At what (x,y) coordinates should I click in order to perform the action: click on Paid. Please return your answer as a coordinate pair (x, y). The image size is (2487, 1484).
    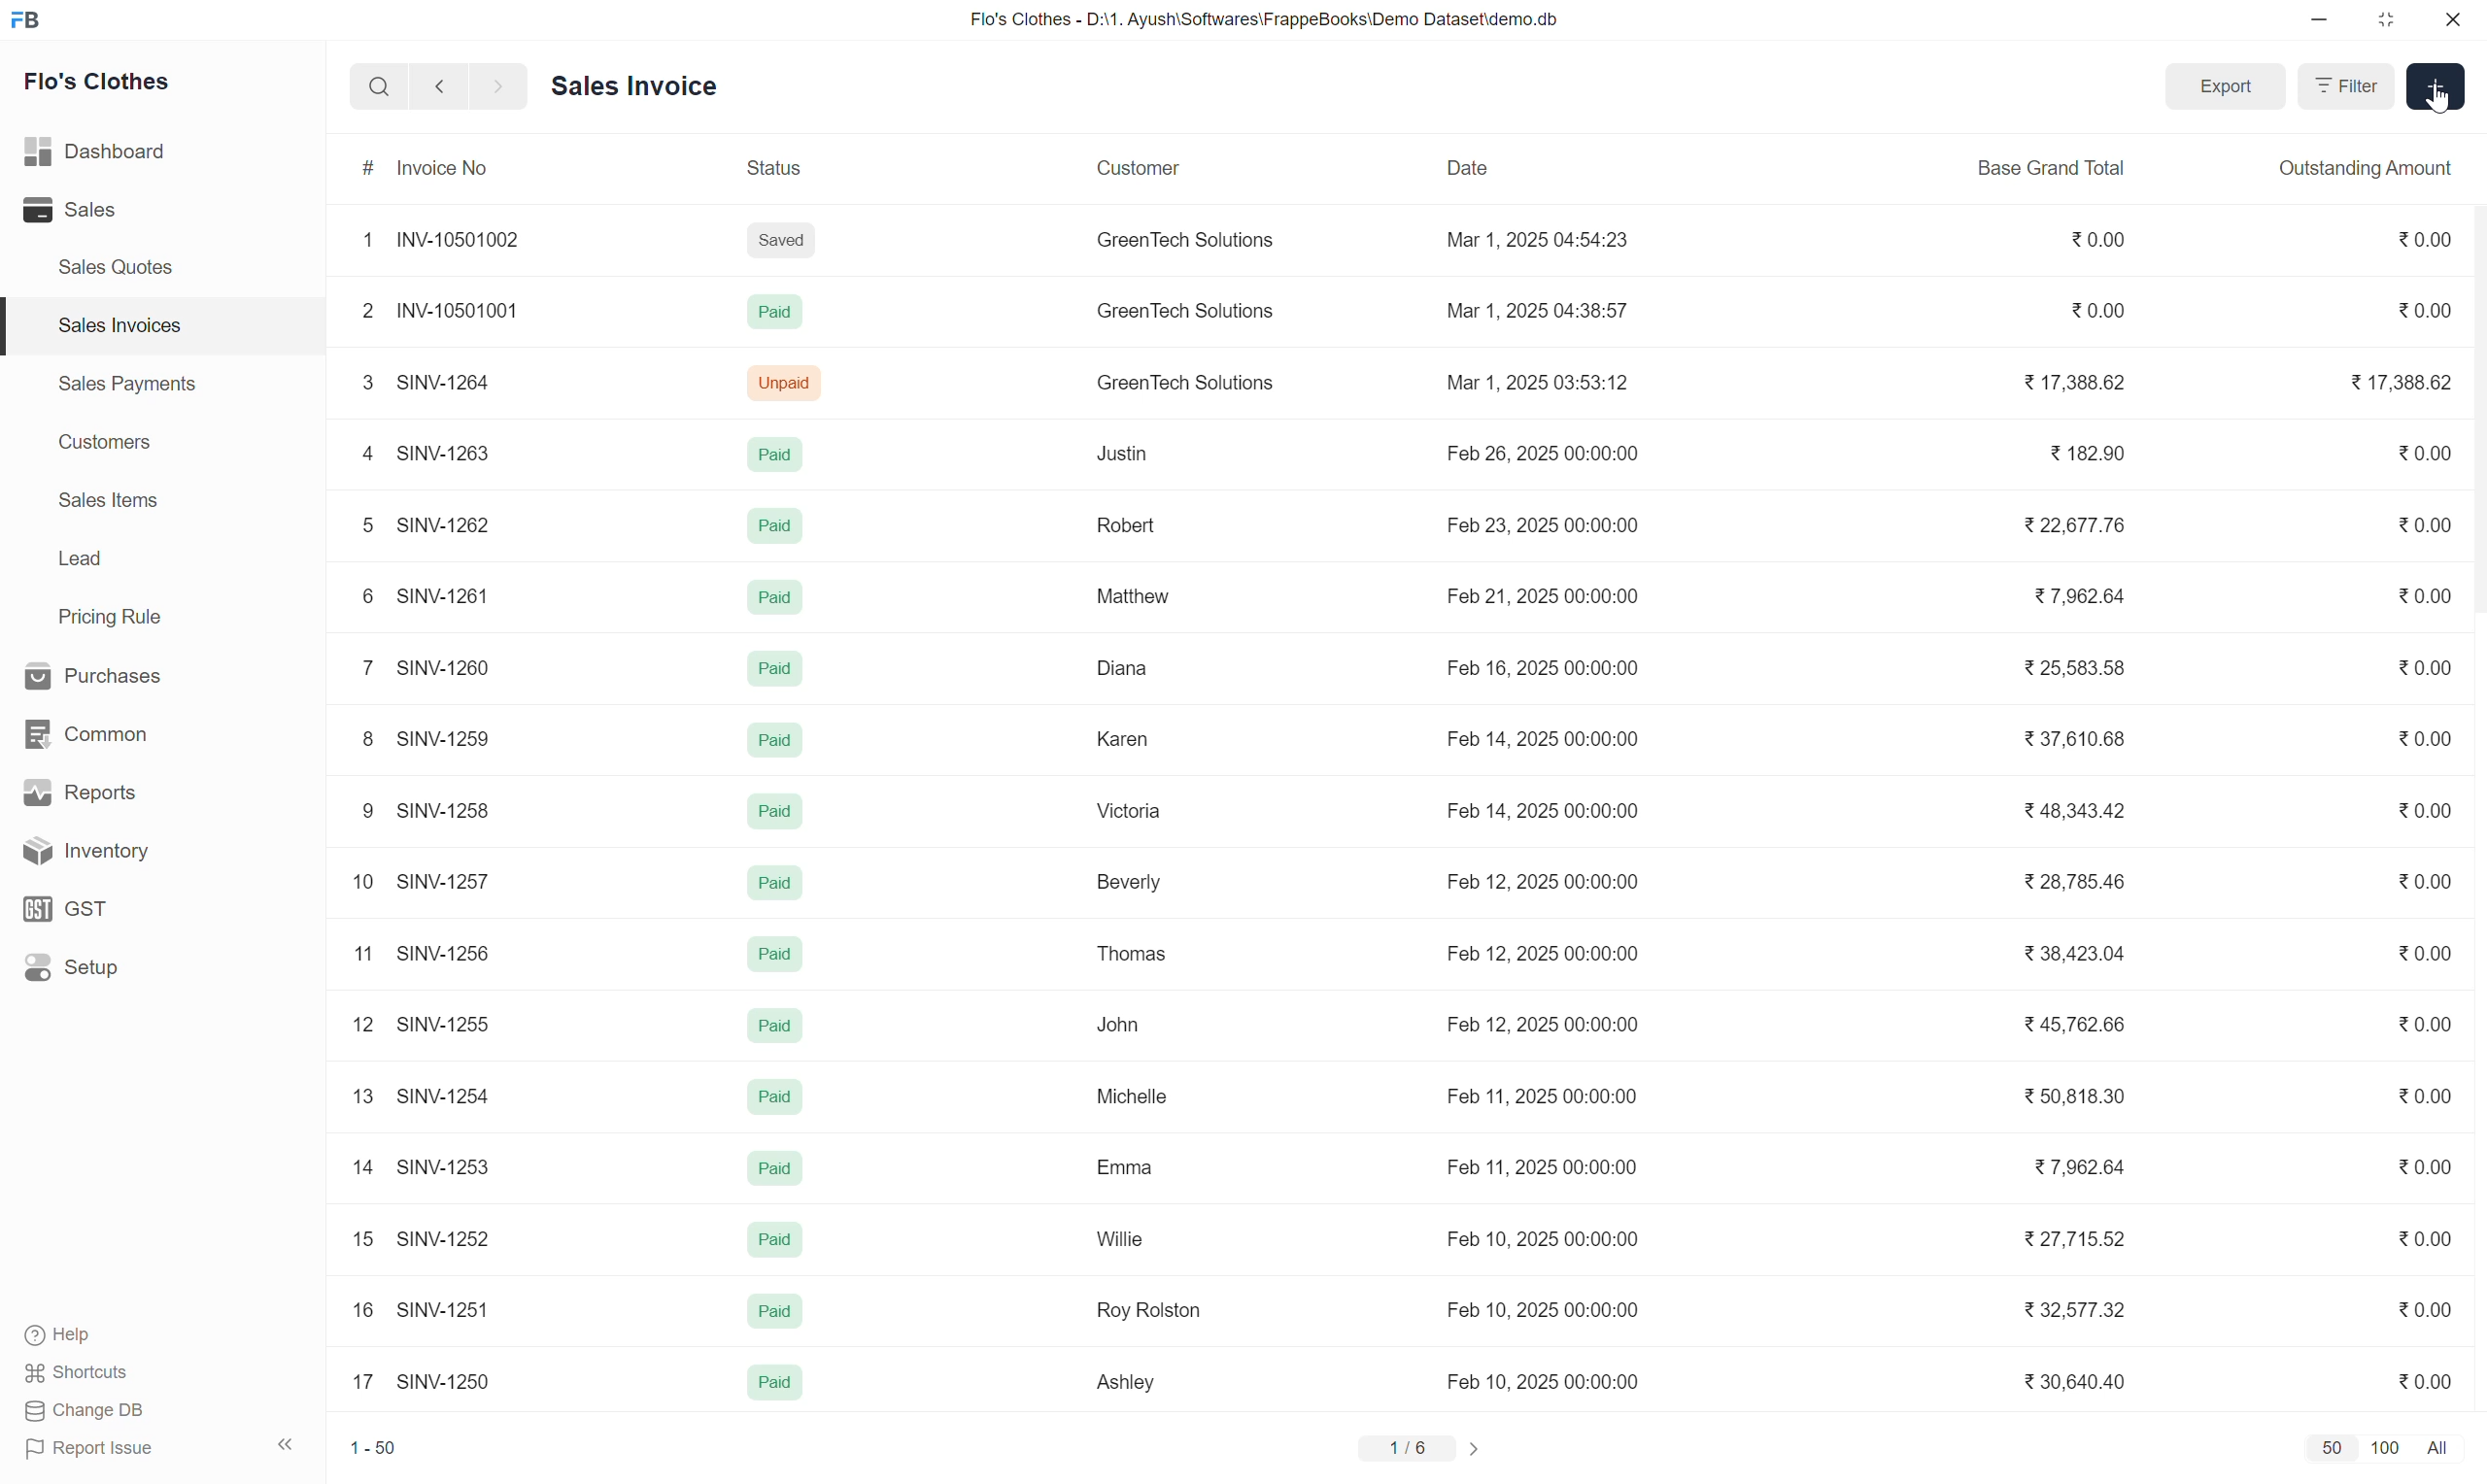
    Looking at the image, I should click on (775, 1025).